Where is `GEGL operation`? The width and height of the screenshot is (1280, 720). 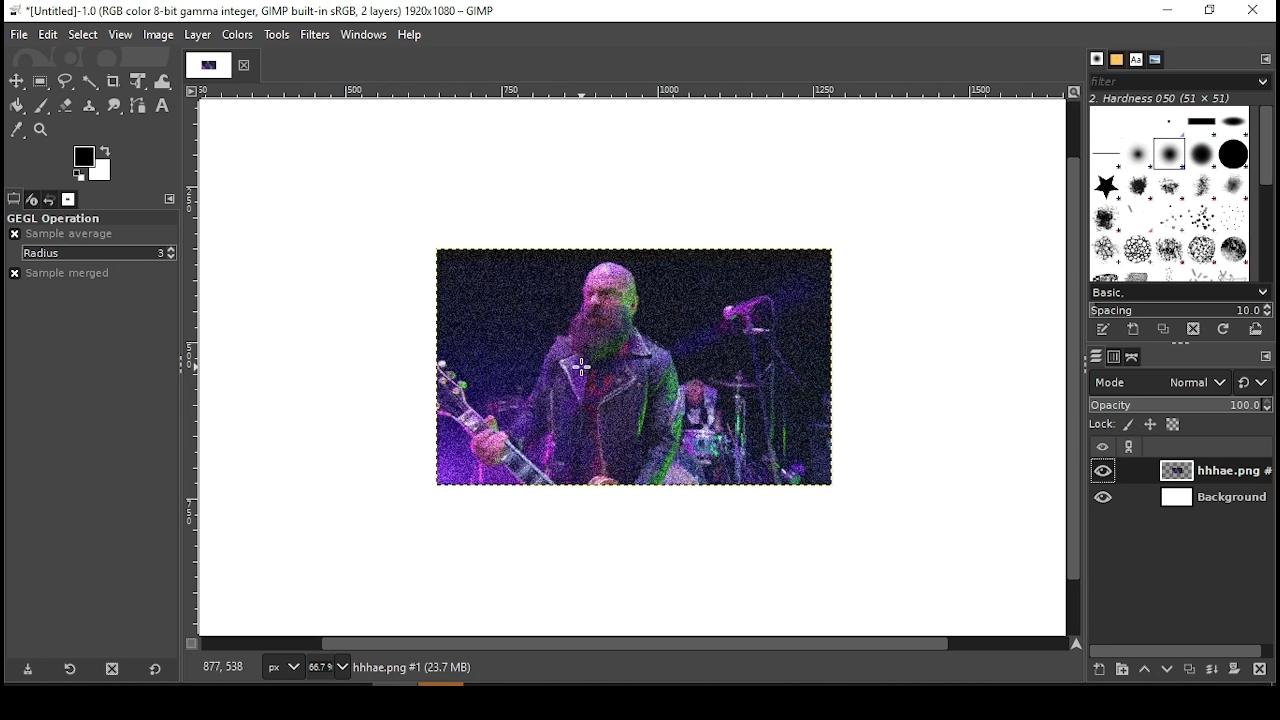
GEGL operation is located at coordinates (89, 219).